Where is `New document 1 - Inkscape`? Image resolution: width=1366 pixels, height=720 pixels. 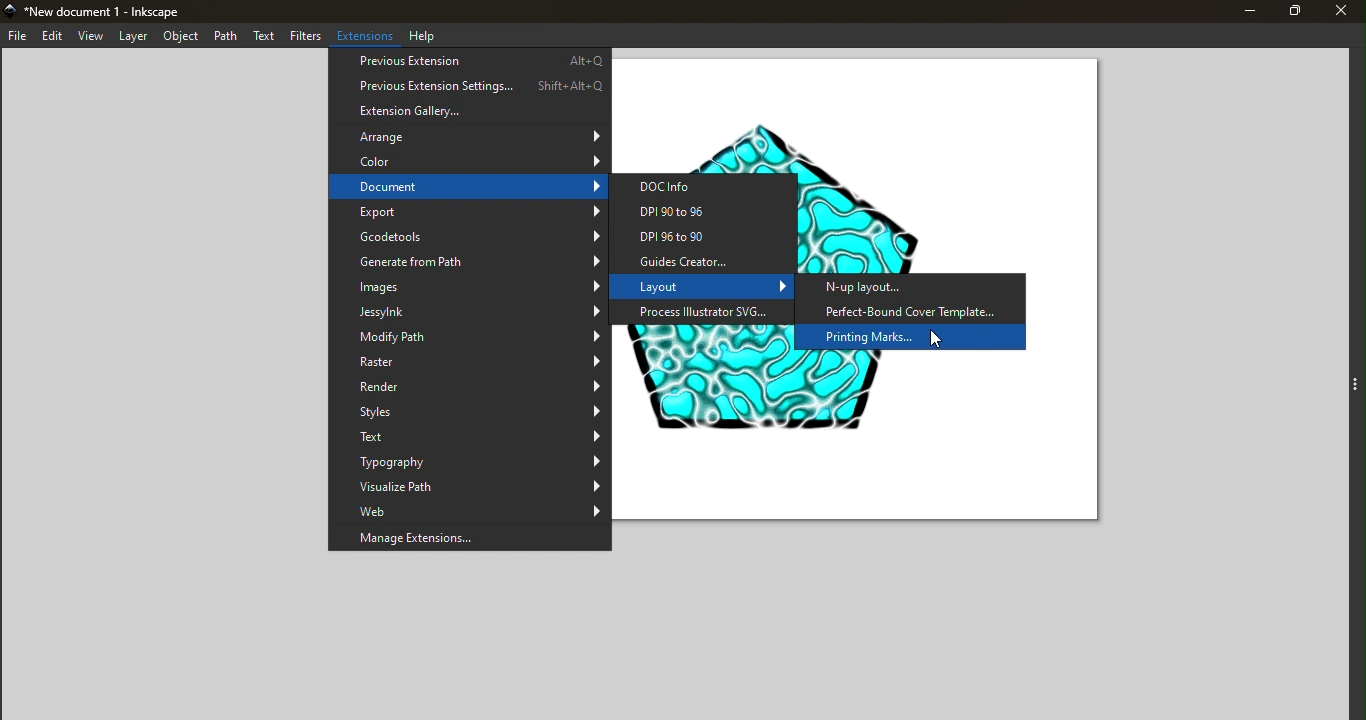 New document 1 - Inkscape is located at coordinates (109, 10).